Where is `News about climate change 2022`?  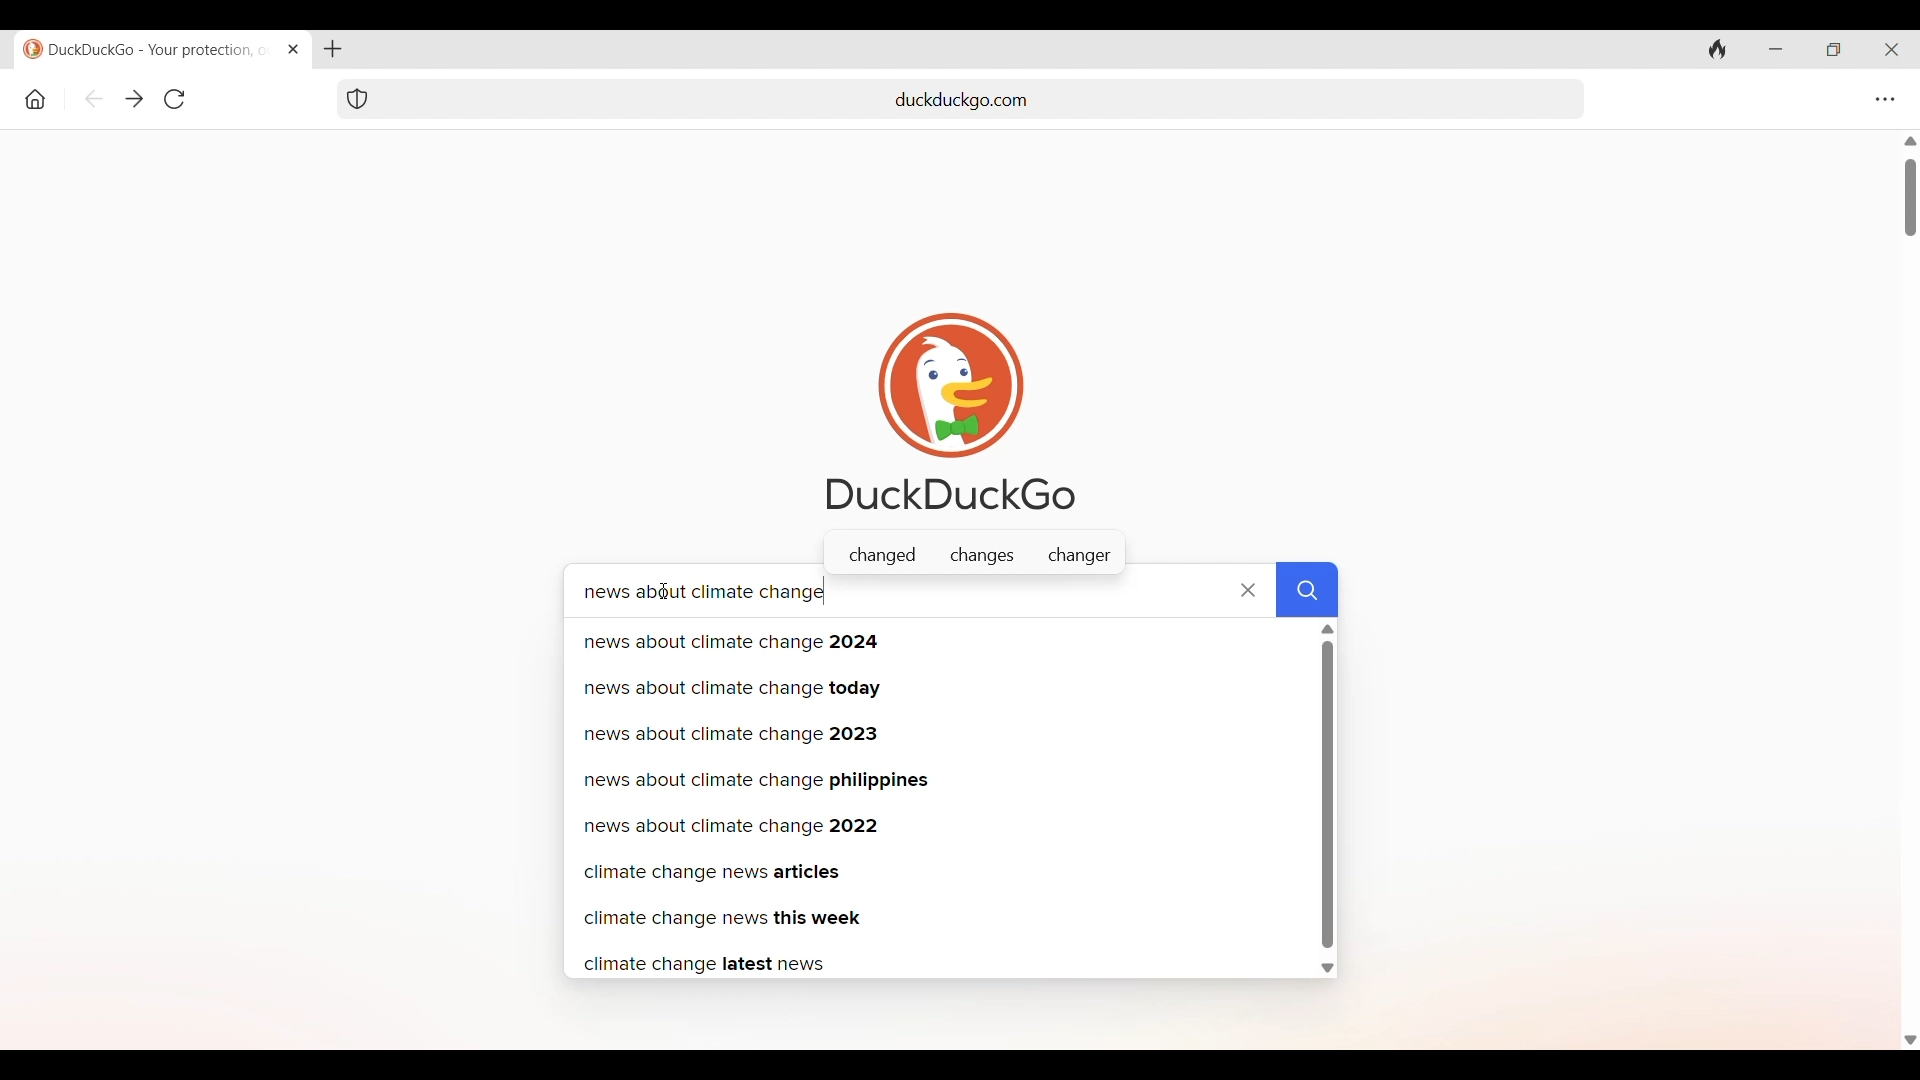
News about climate change 2022 is located at coordinates (938, 824).